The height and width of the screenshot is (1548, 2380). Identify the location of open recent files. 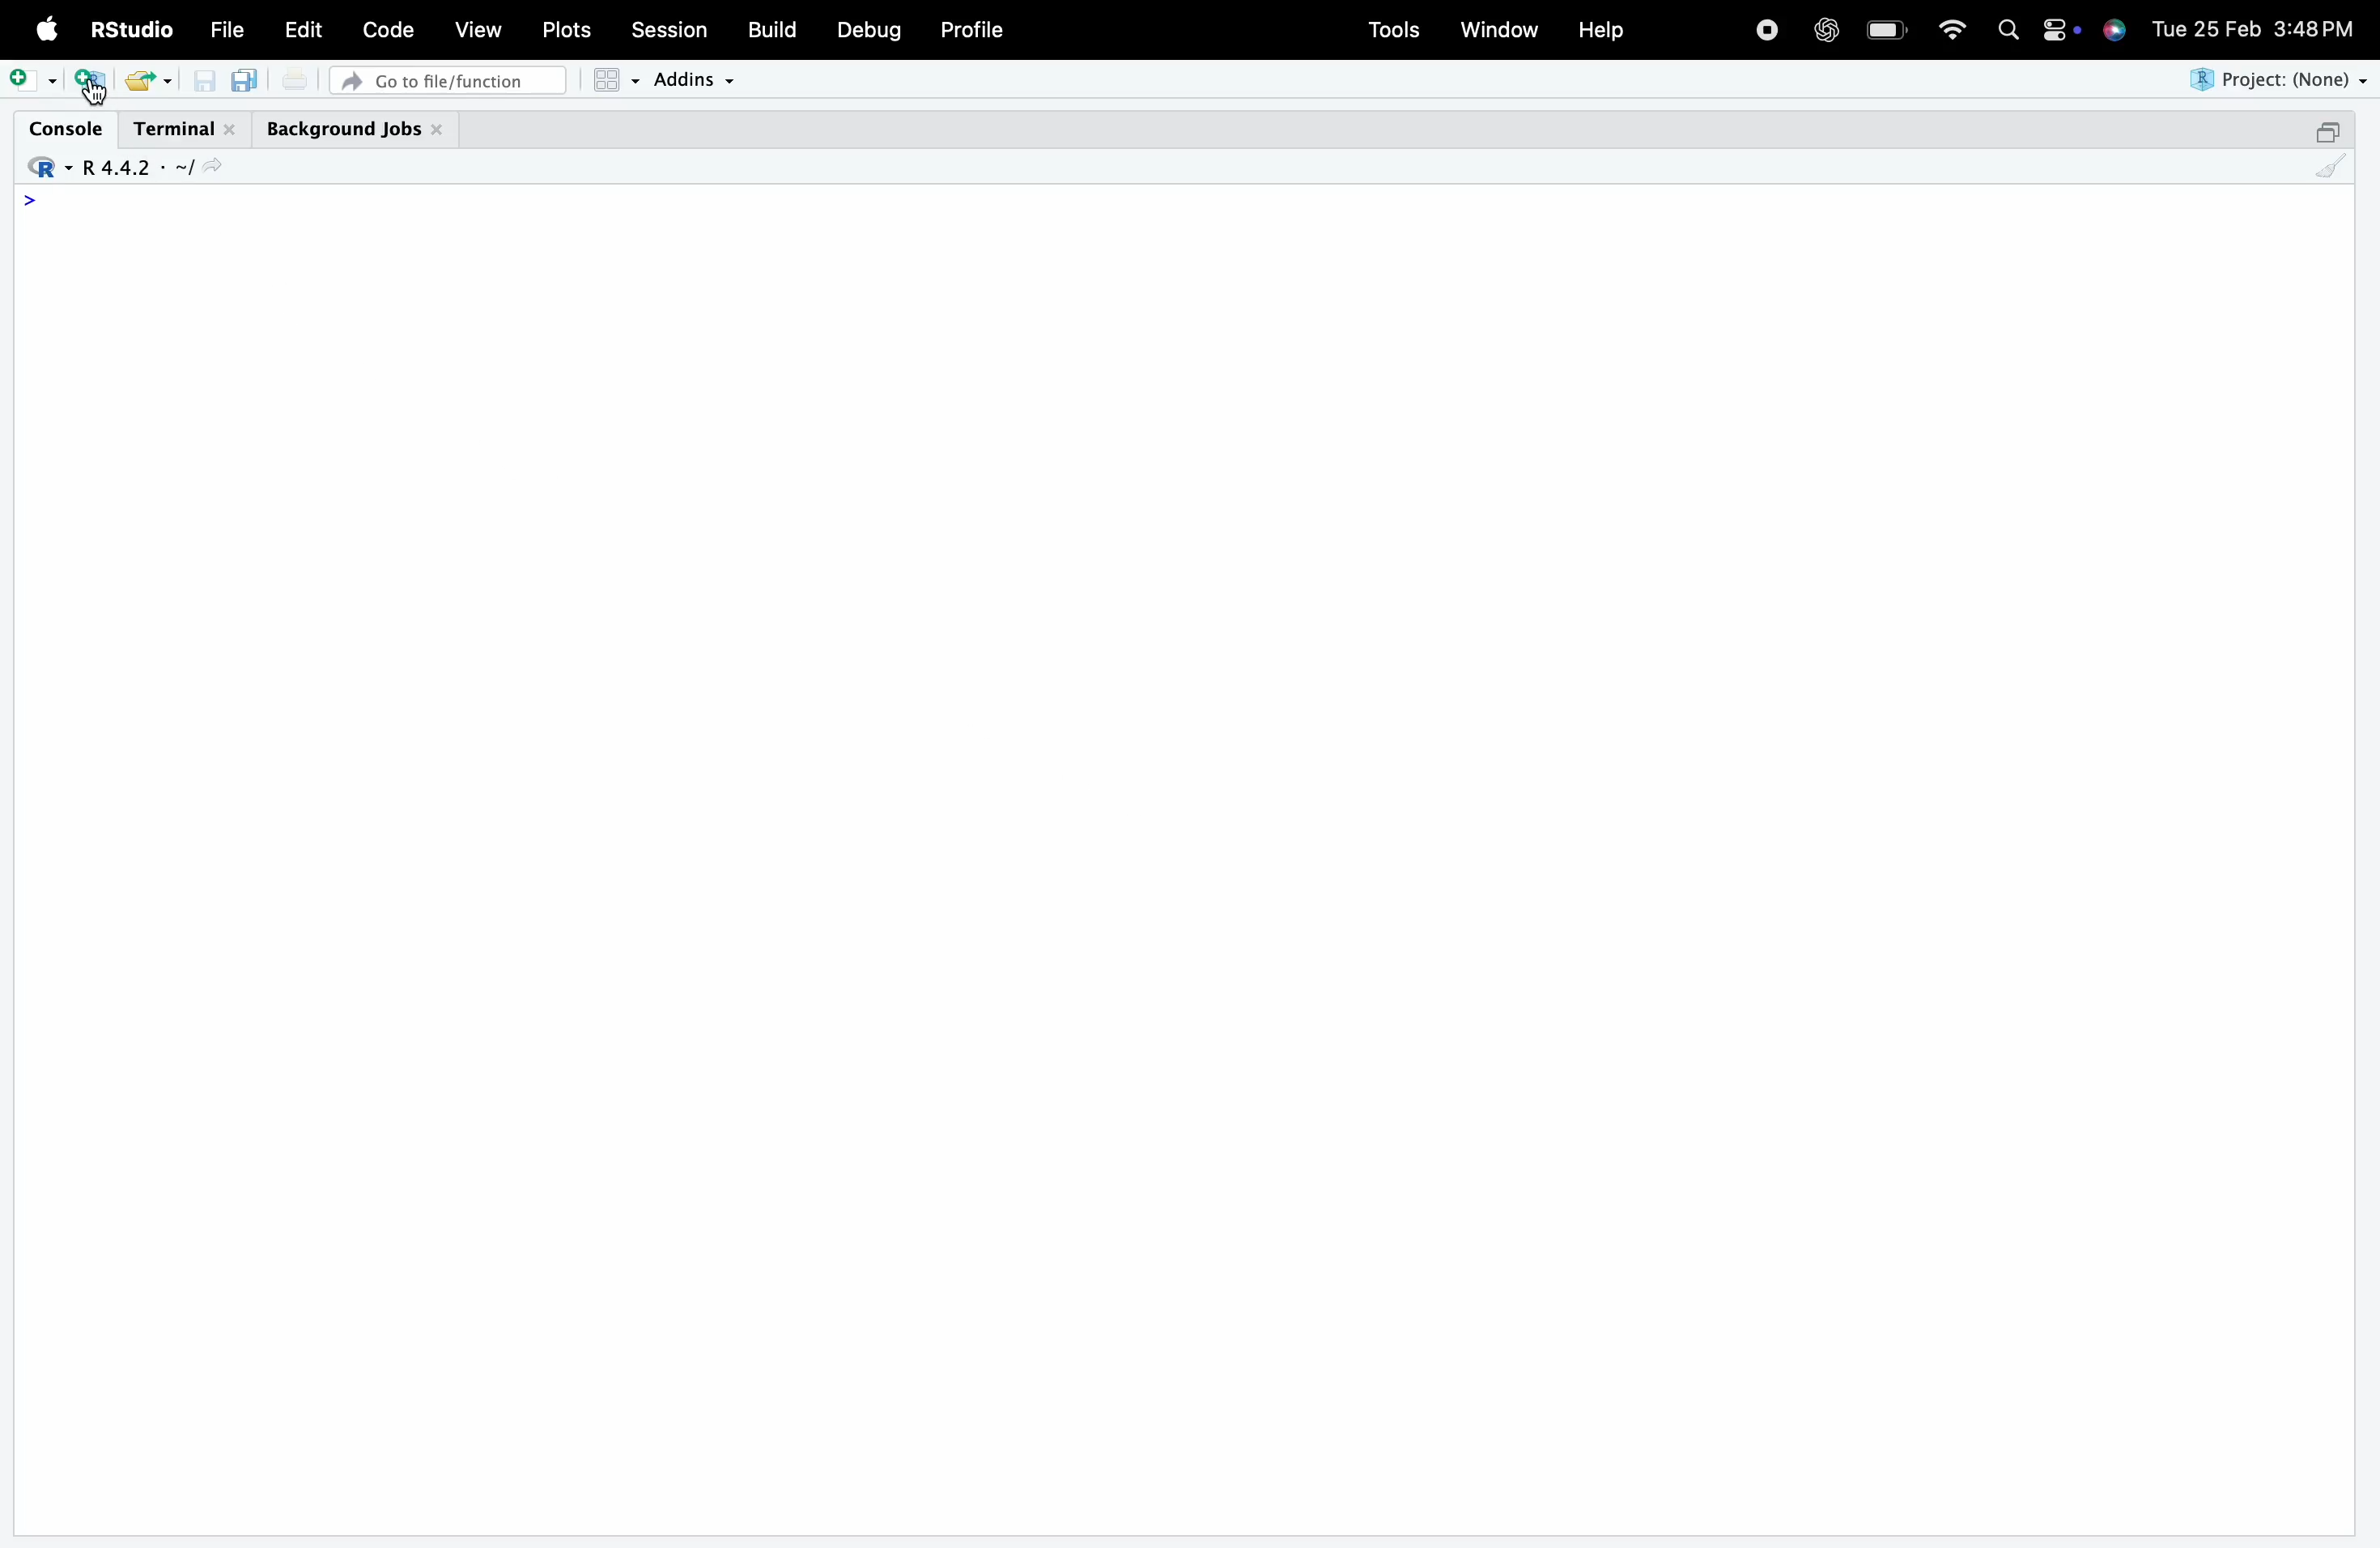
(167, 82).